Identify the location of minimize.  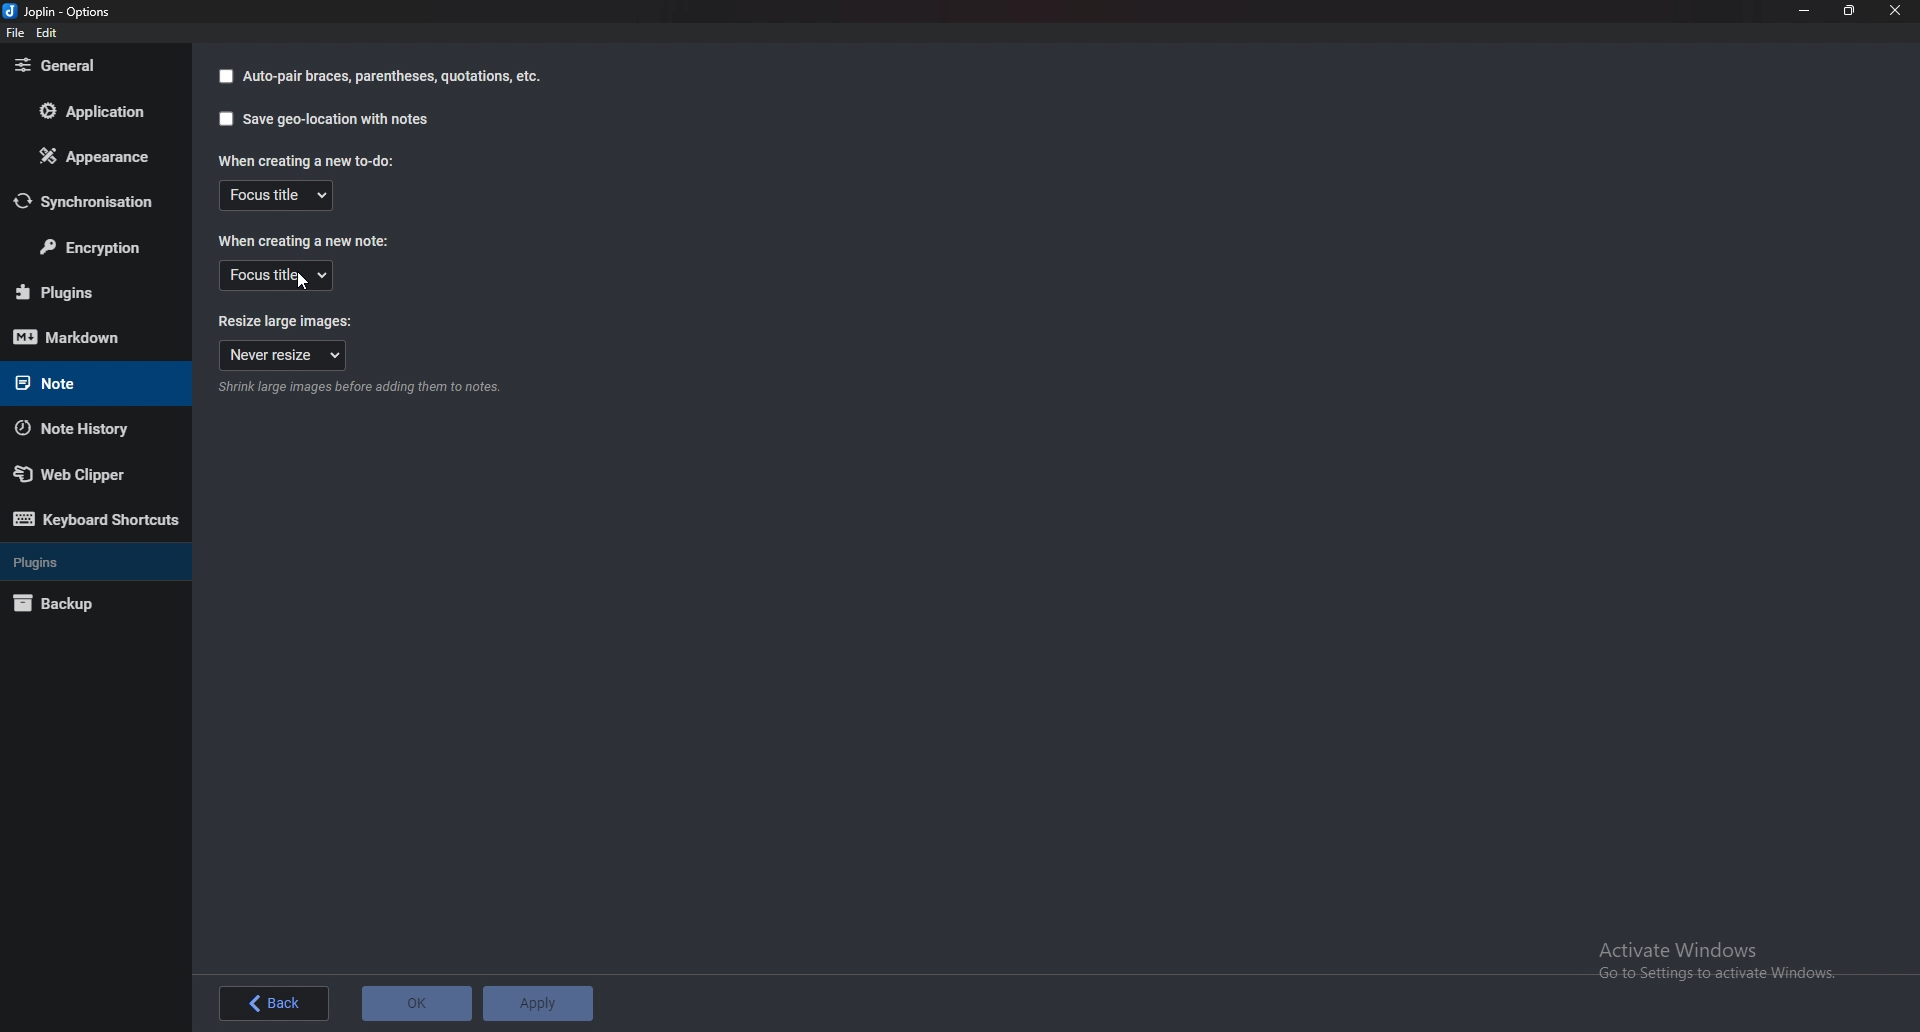
(1802, 11).